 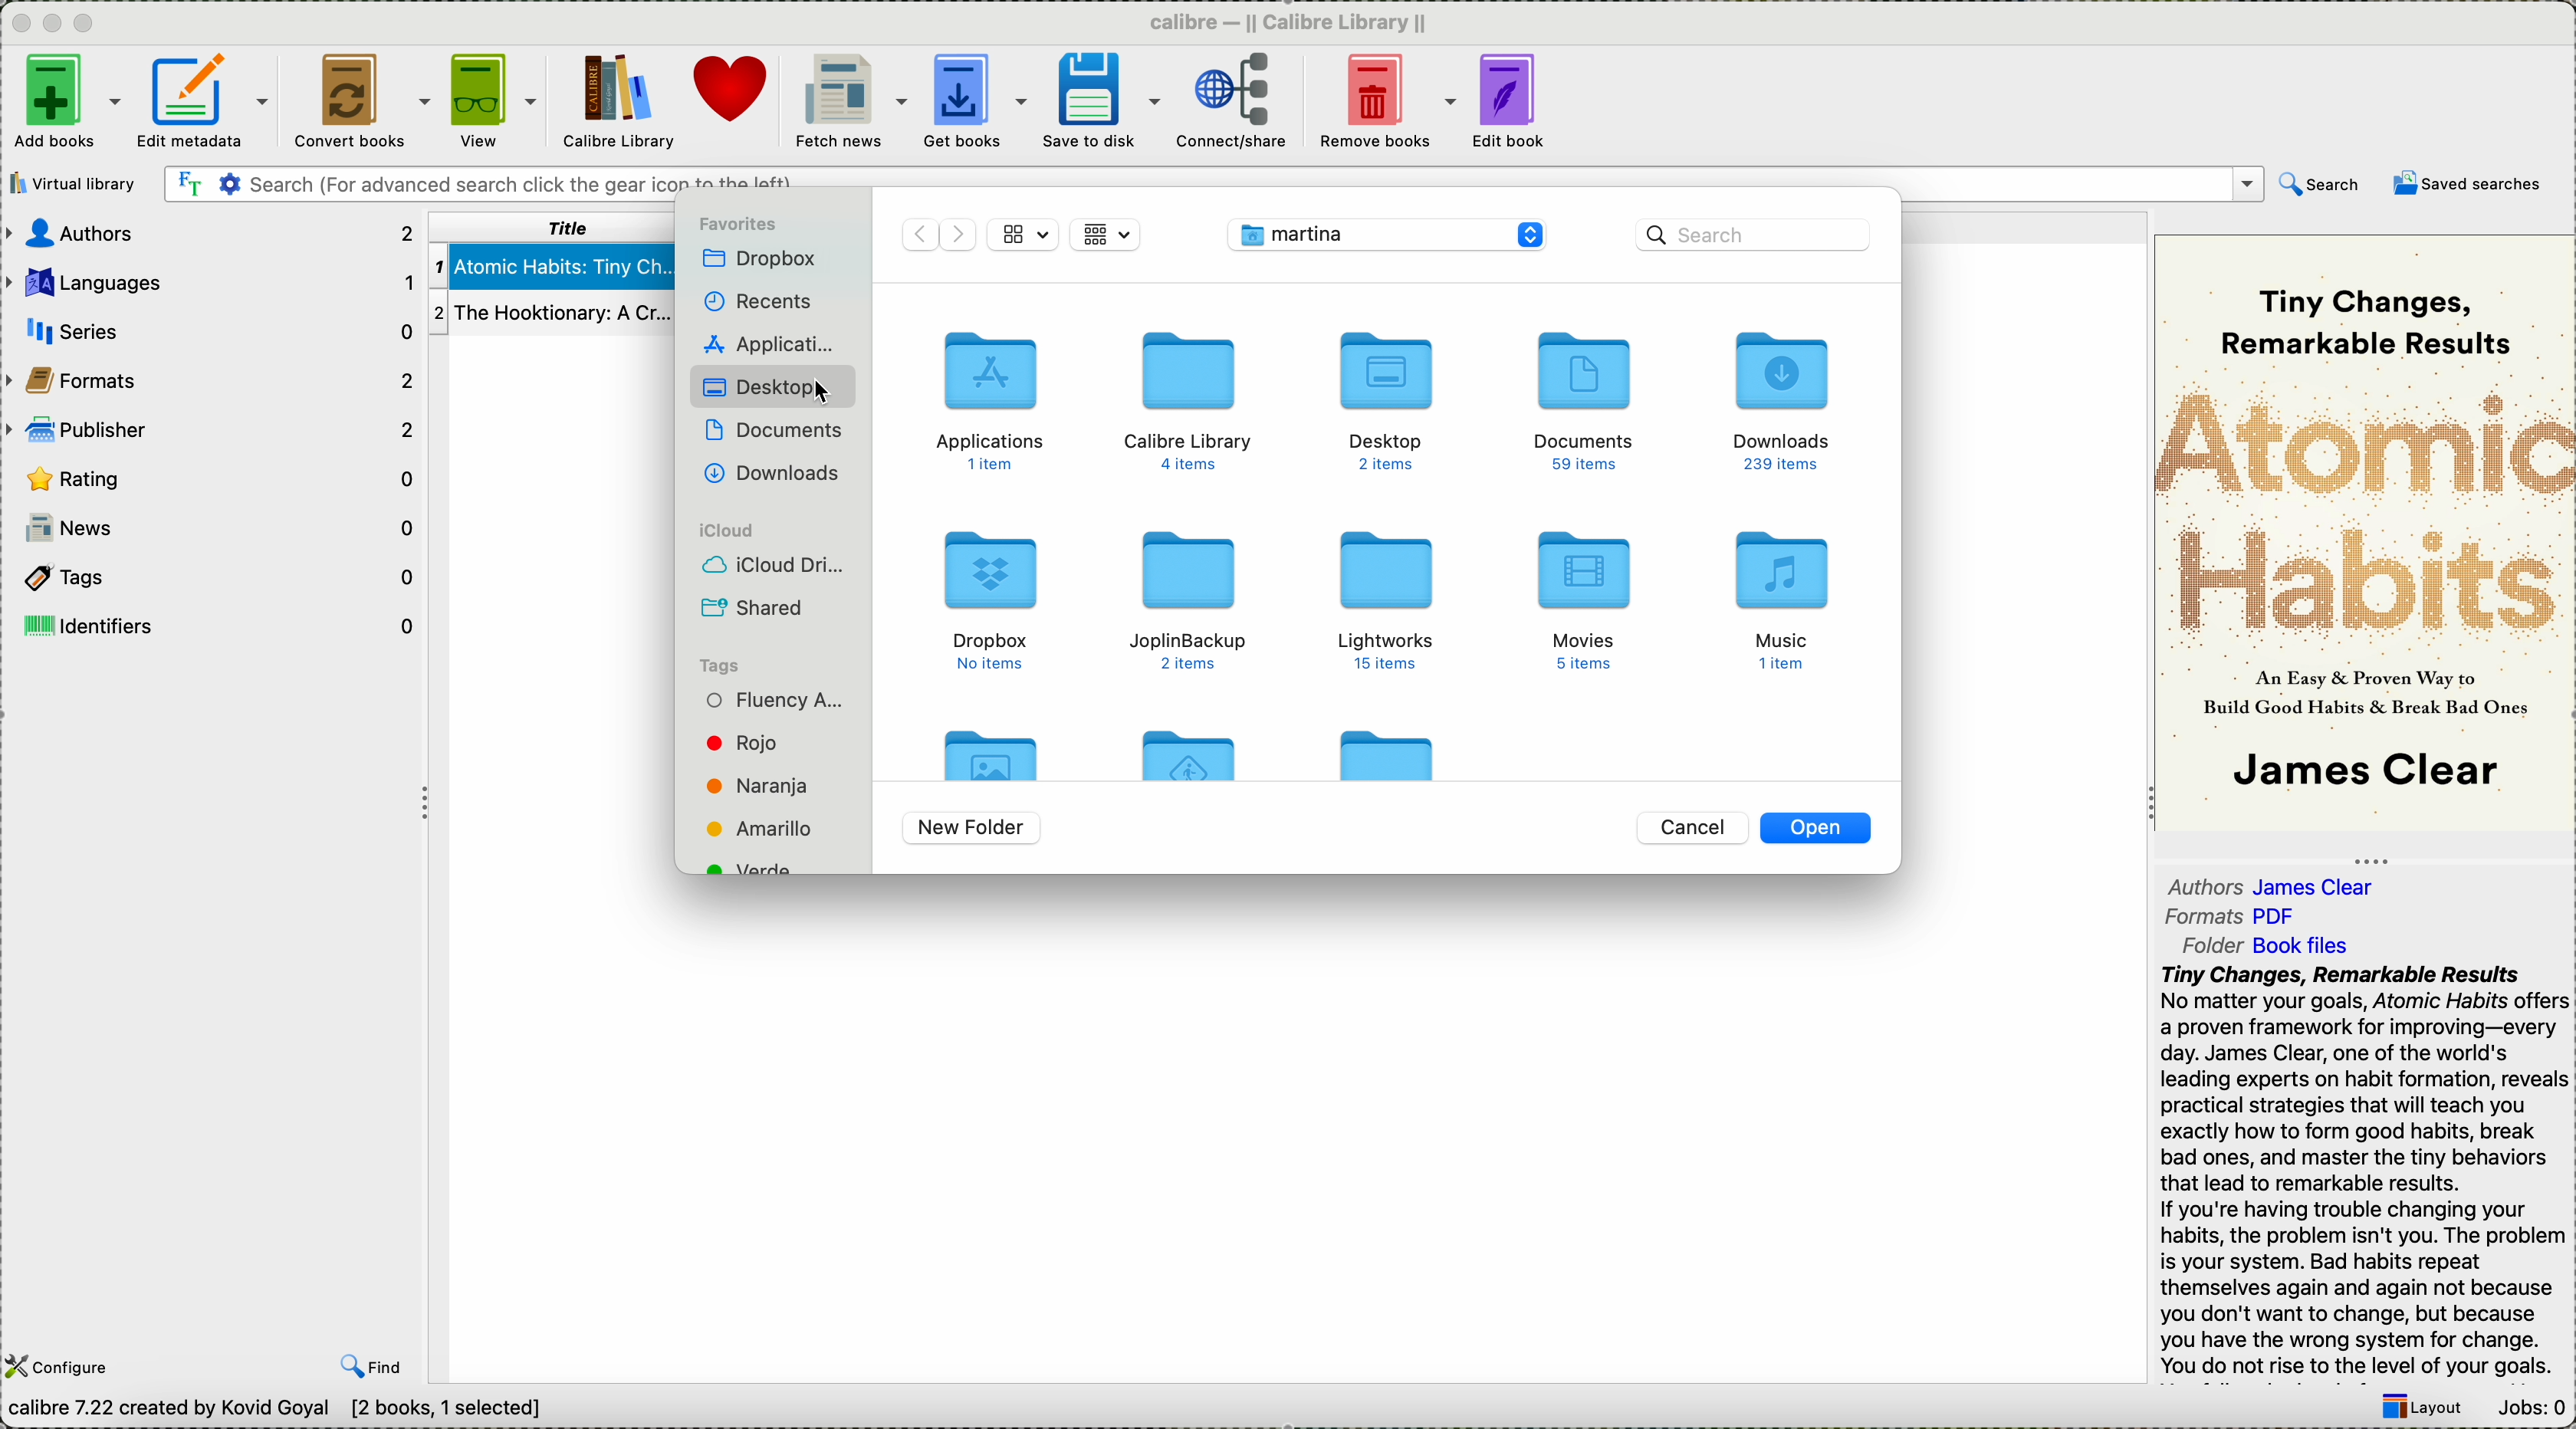 I want to click on find, so click(x=370, y=1368).